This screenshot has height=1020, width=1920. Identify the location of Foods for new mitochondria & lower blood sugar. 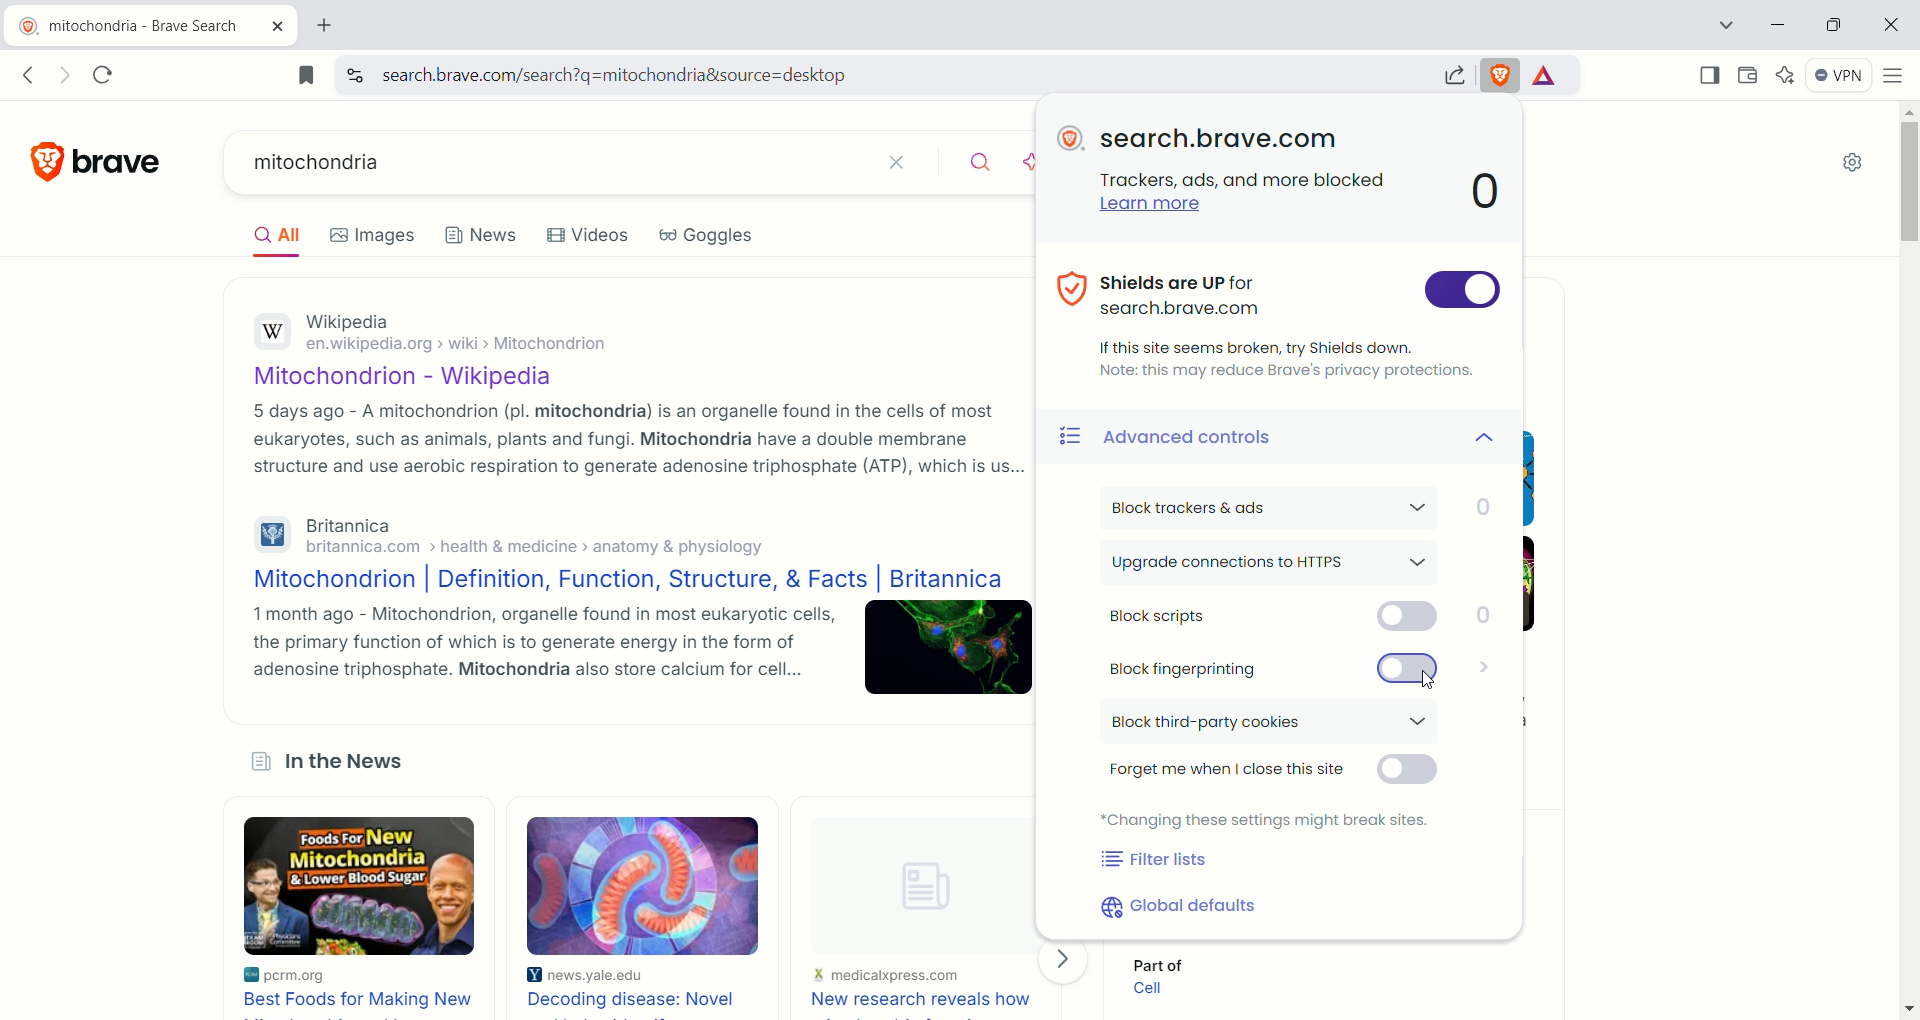
(362, 886).